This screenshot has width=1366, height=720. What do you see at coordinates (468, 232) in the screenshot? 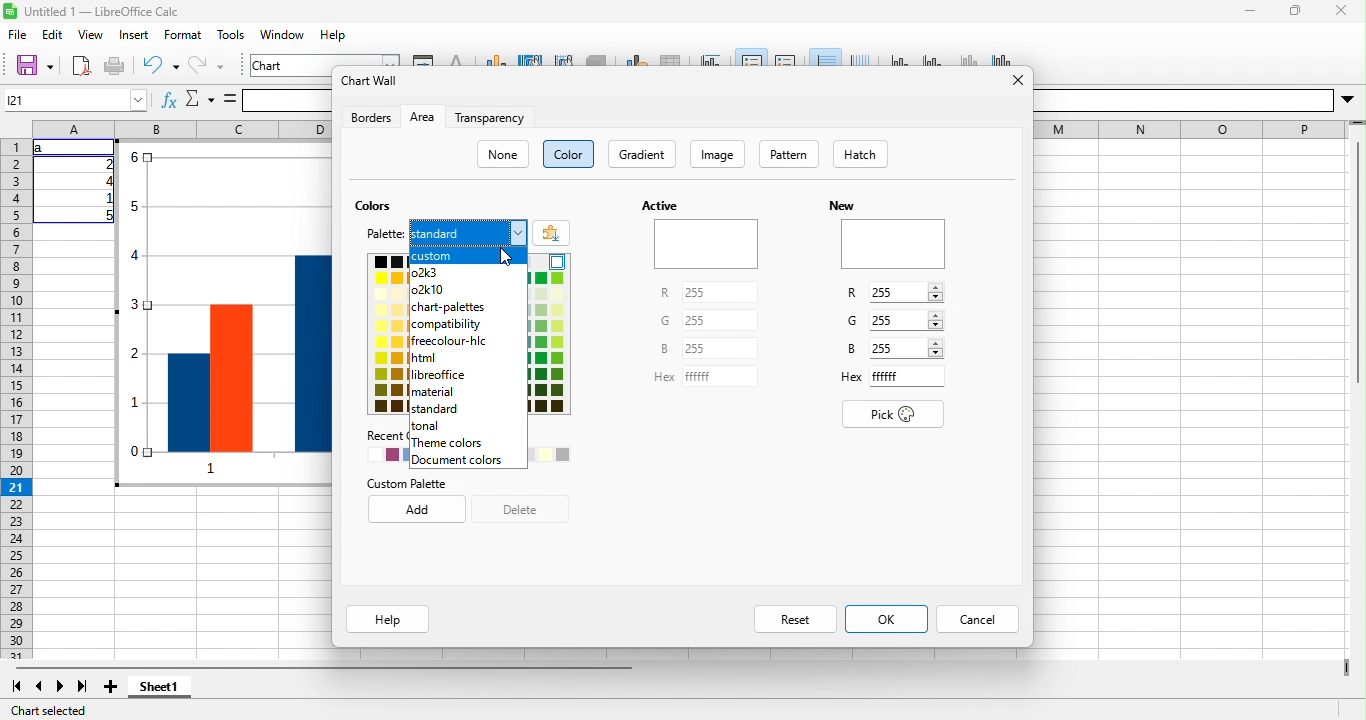
I see `standard, current menu from palette options` at bounding box center [468, 232].